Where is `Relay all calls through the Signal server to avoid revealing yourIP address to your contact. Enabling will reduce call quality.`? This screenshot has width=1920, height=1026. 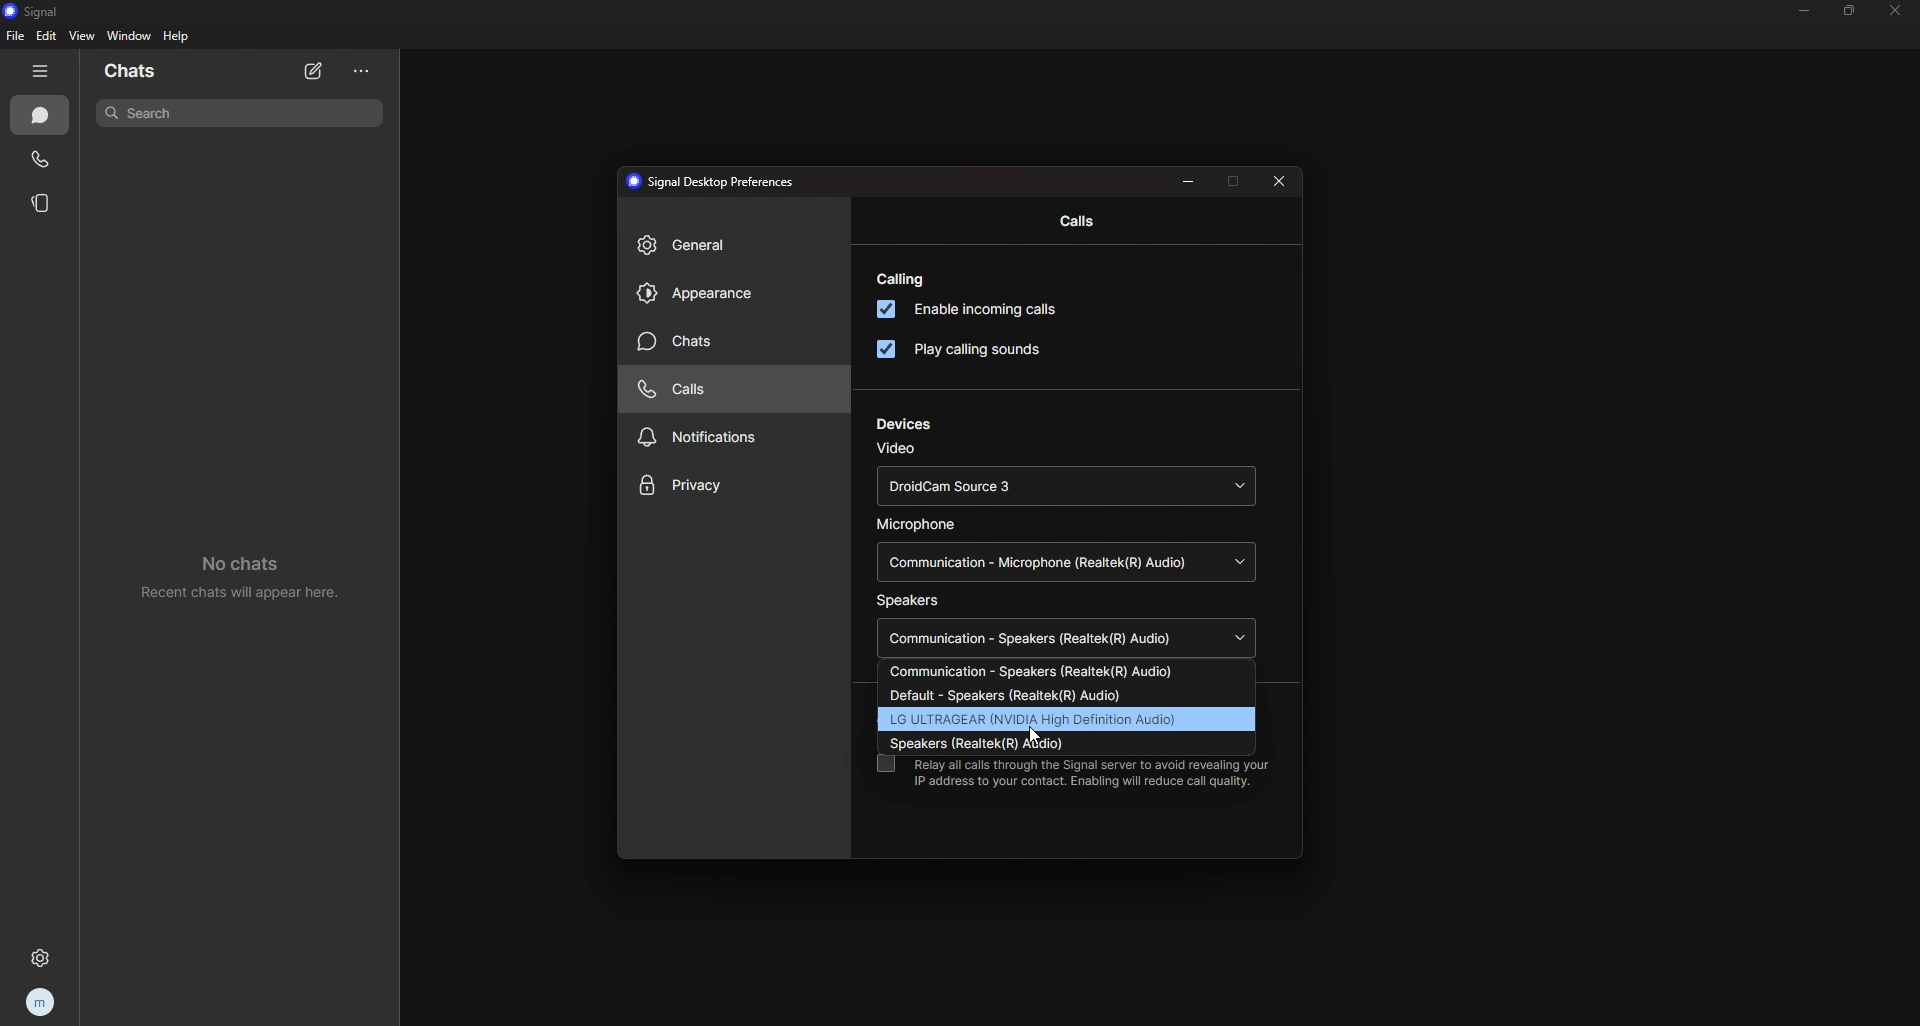 Relay all calls through the Signal server to avoid revealing yourIP address to your contact. Enabling will reduce call quality. is located at coordinates (1095, 775).